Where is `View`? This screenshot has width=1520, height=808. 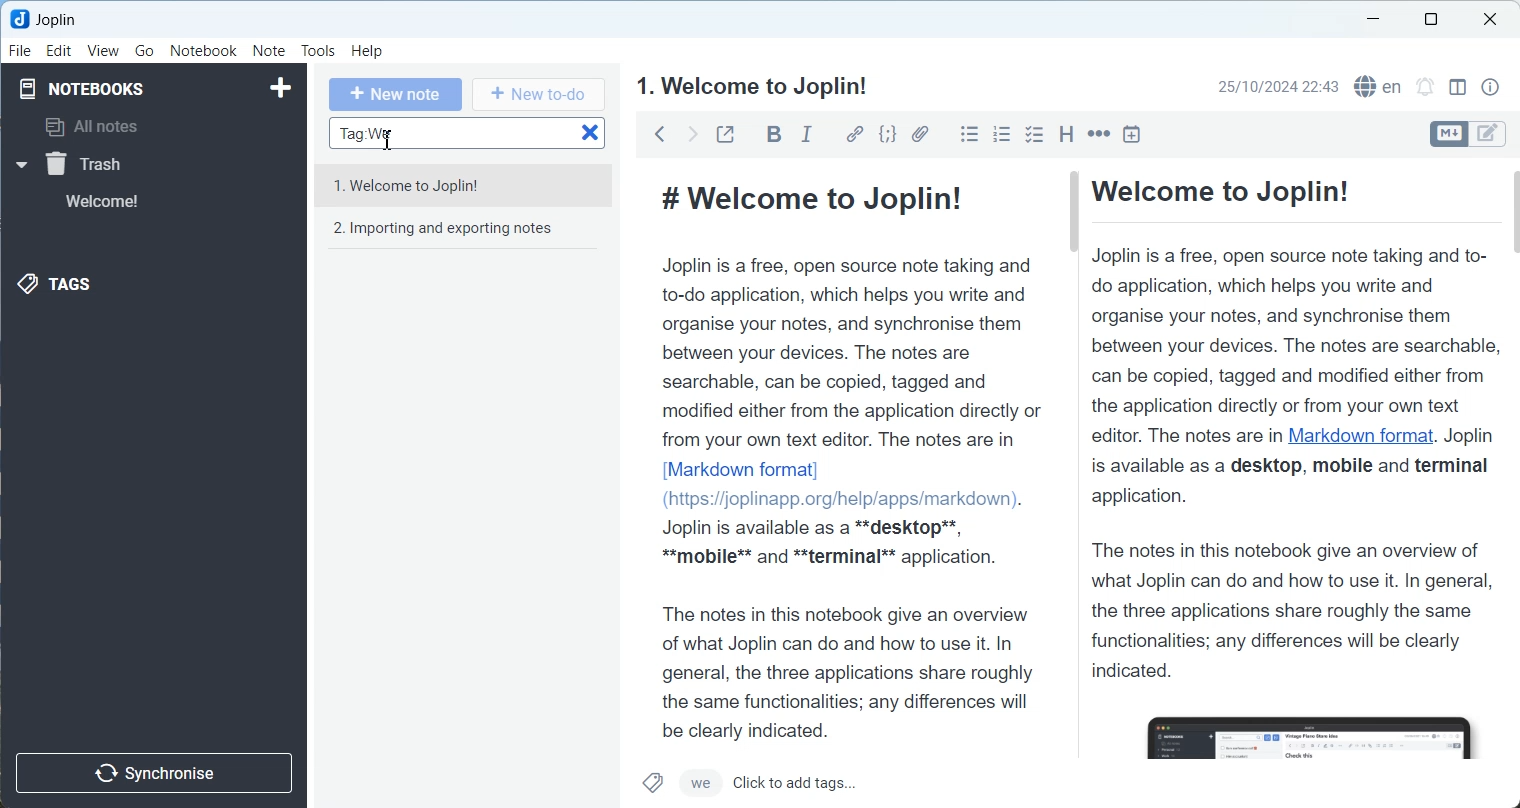
View is located at coordinates (103, 51).